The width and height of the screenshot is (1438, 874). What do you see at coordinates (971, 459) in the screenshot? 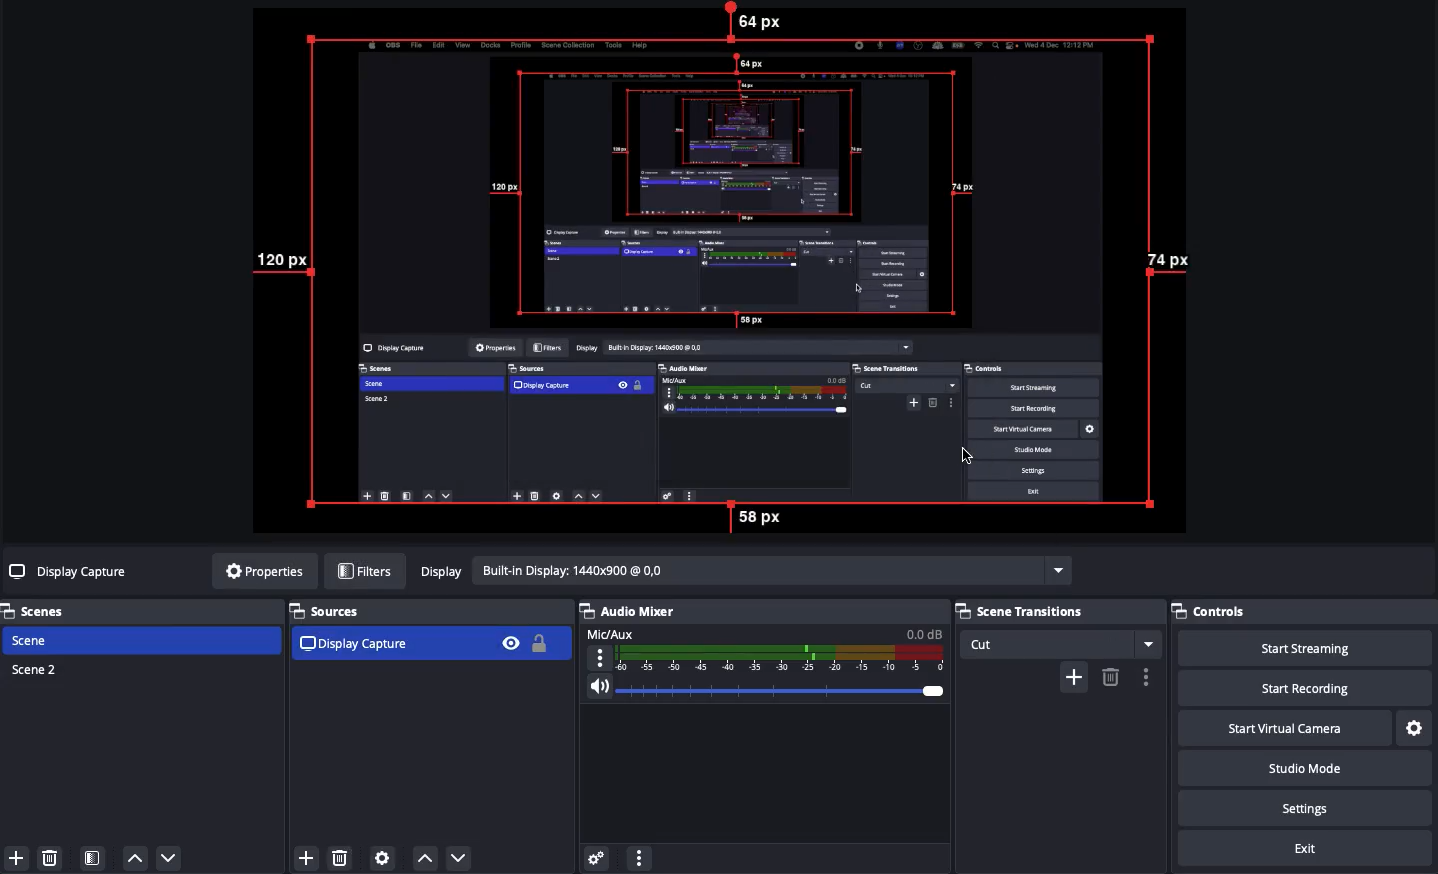
I see `cursor` at bounding box center [971, 459].